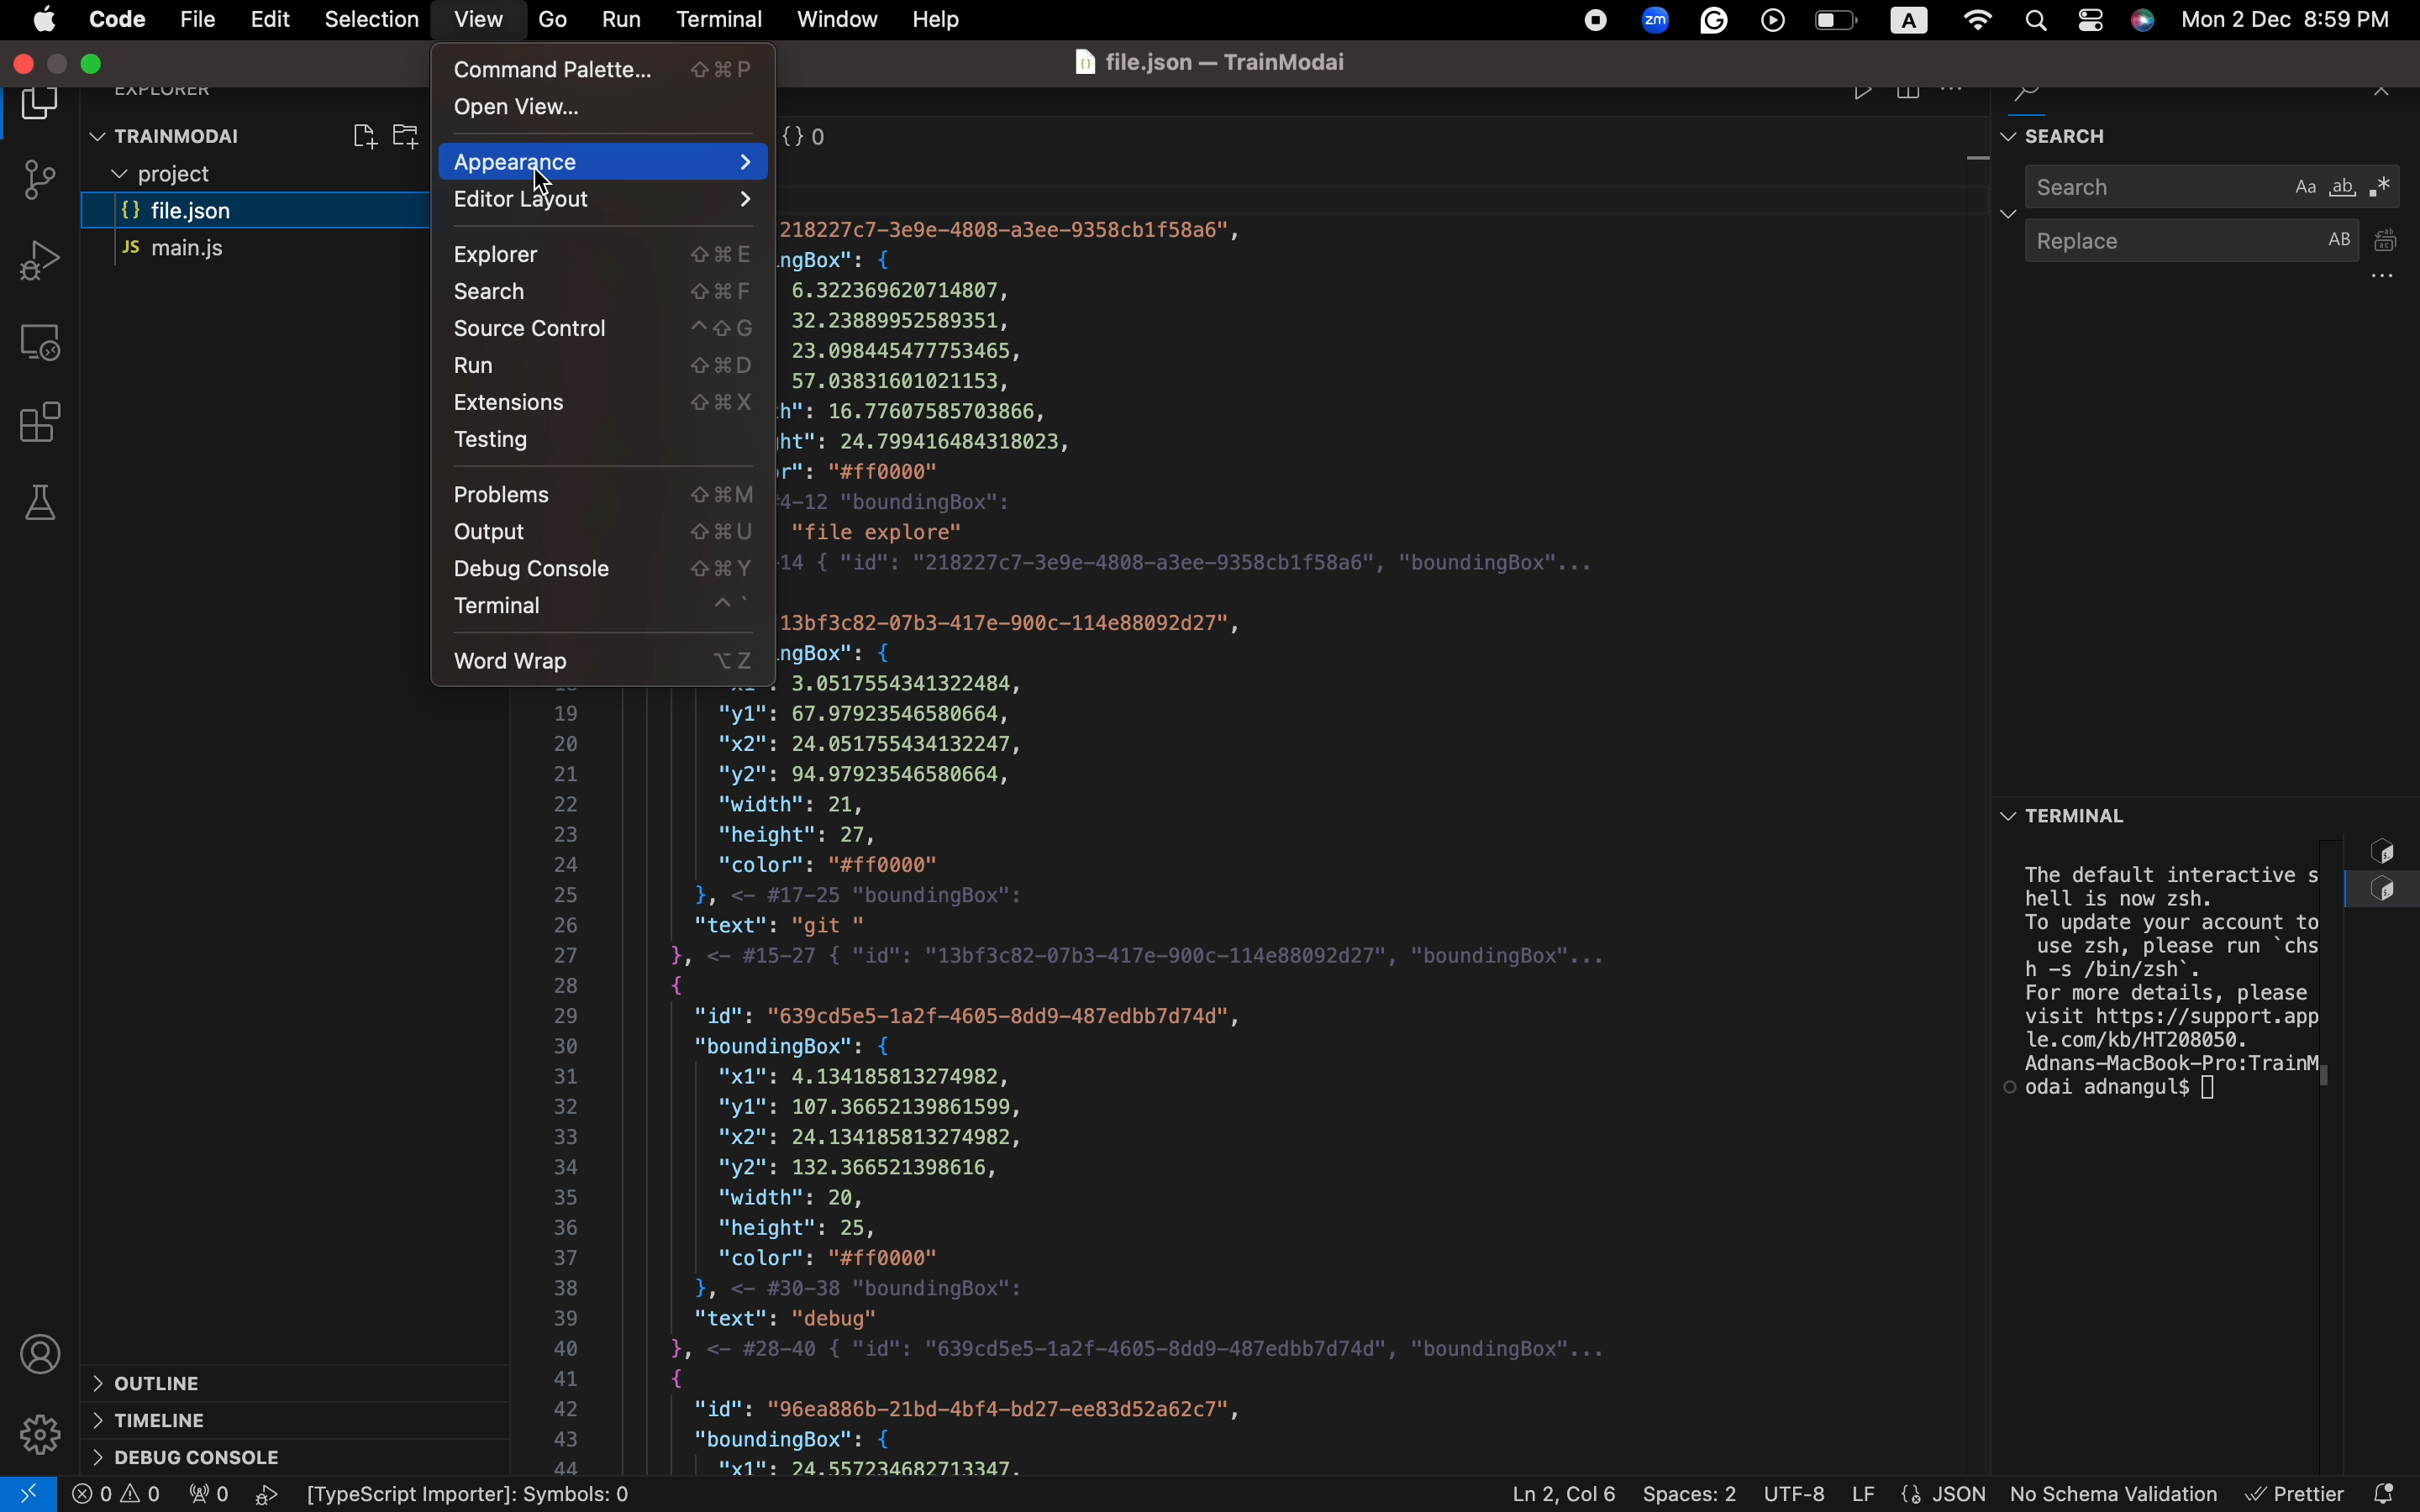  I want to click on file explorer , so click(47, 106).